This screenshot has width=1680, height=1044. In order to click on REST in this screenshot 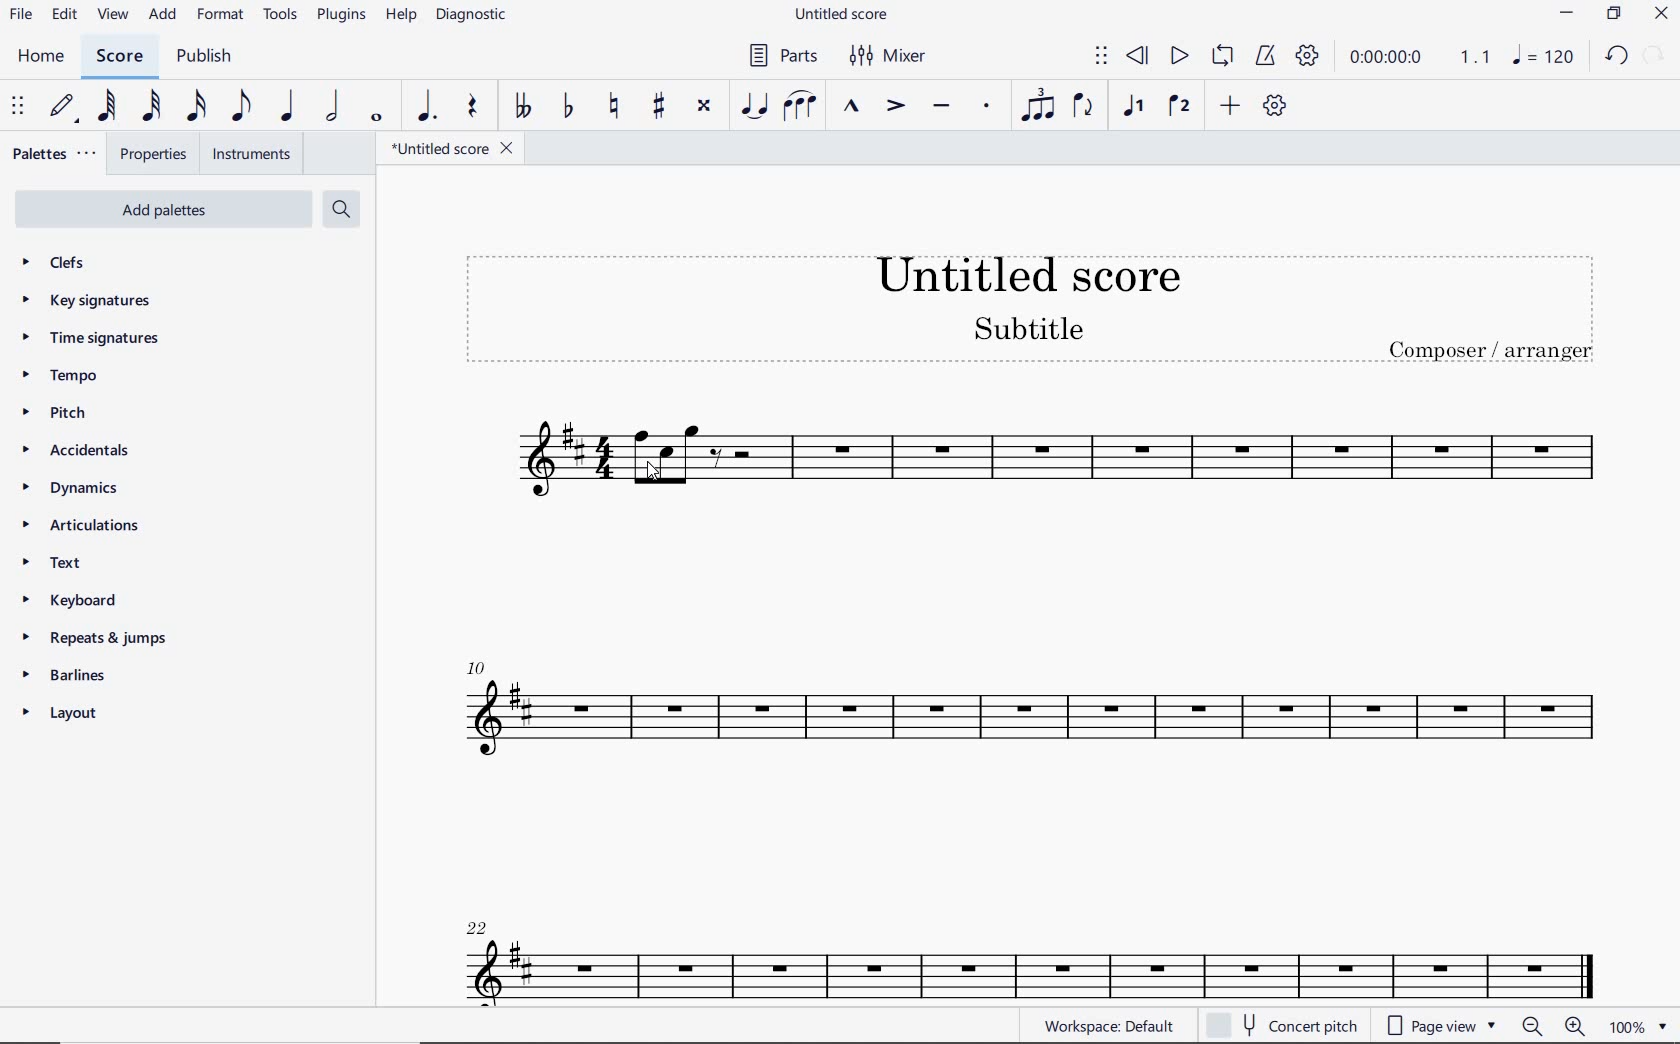, I will do `click(470, 108)`.